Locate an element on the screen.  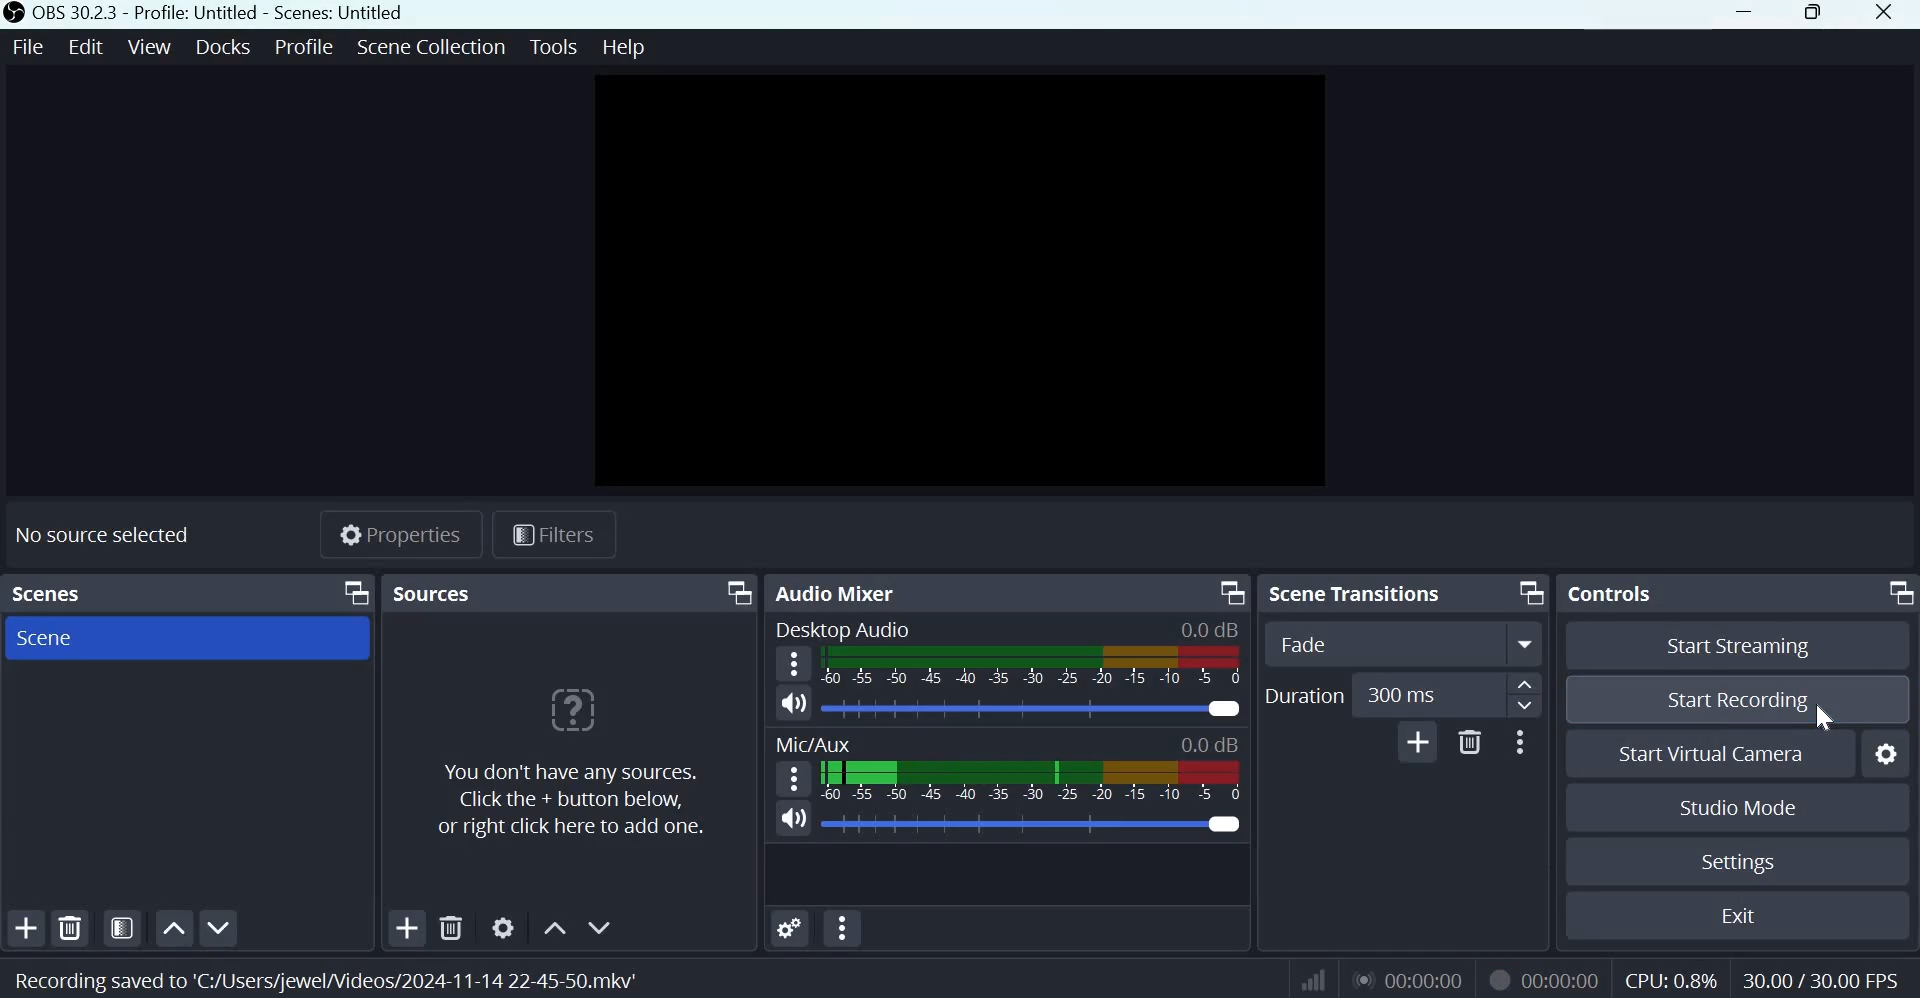
Speaker Icon is located at coordinates (793, 703).